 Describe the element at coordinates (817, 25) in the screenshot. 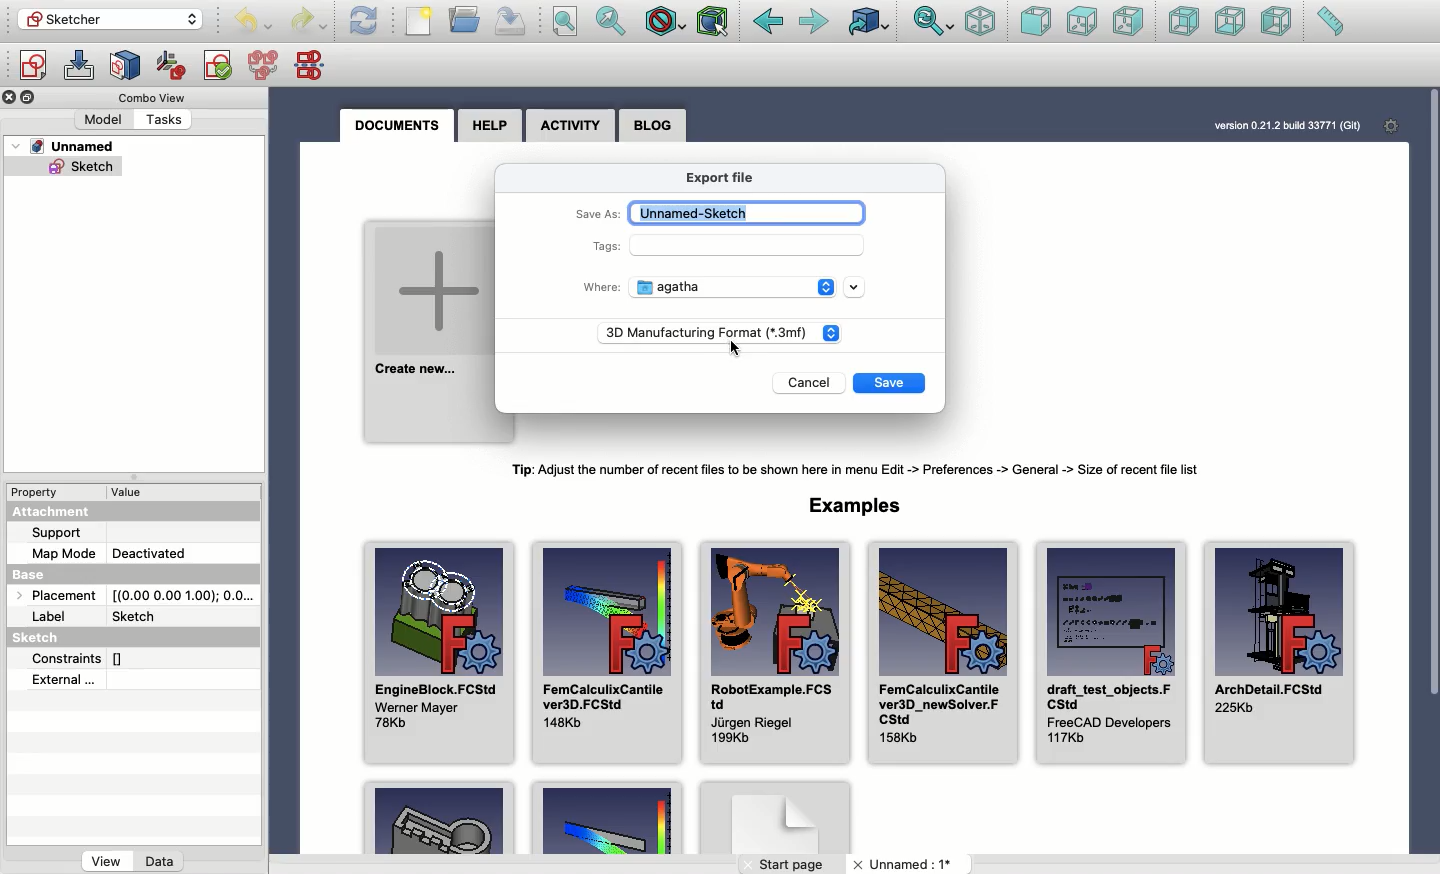

I see `Forward` at that location.